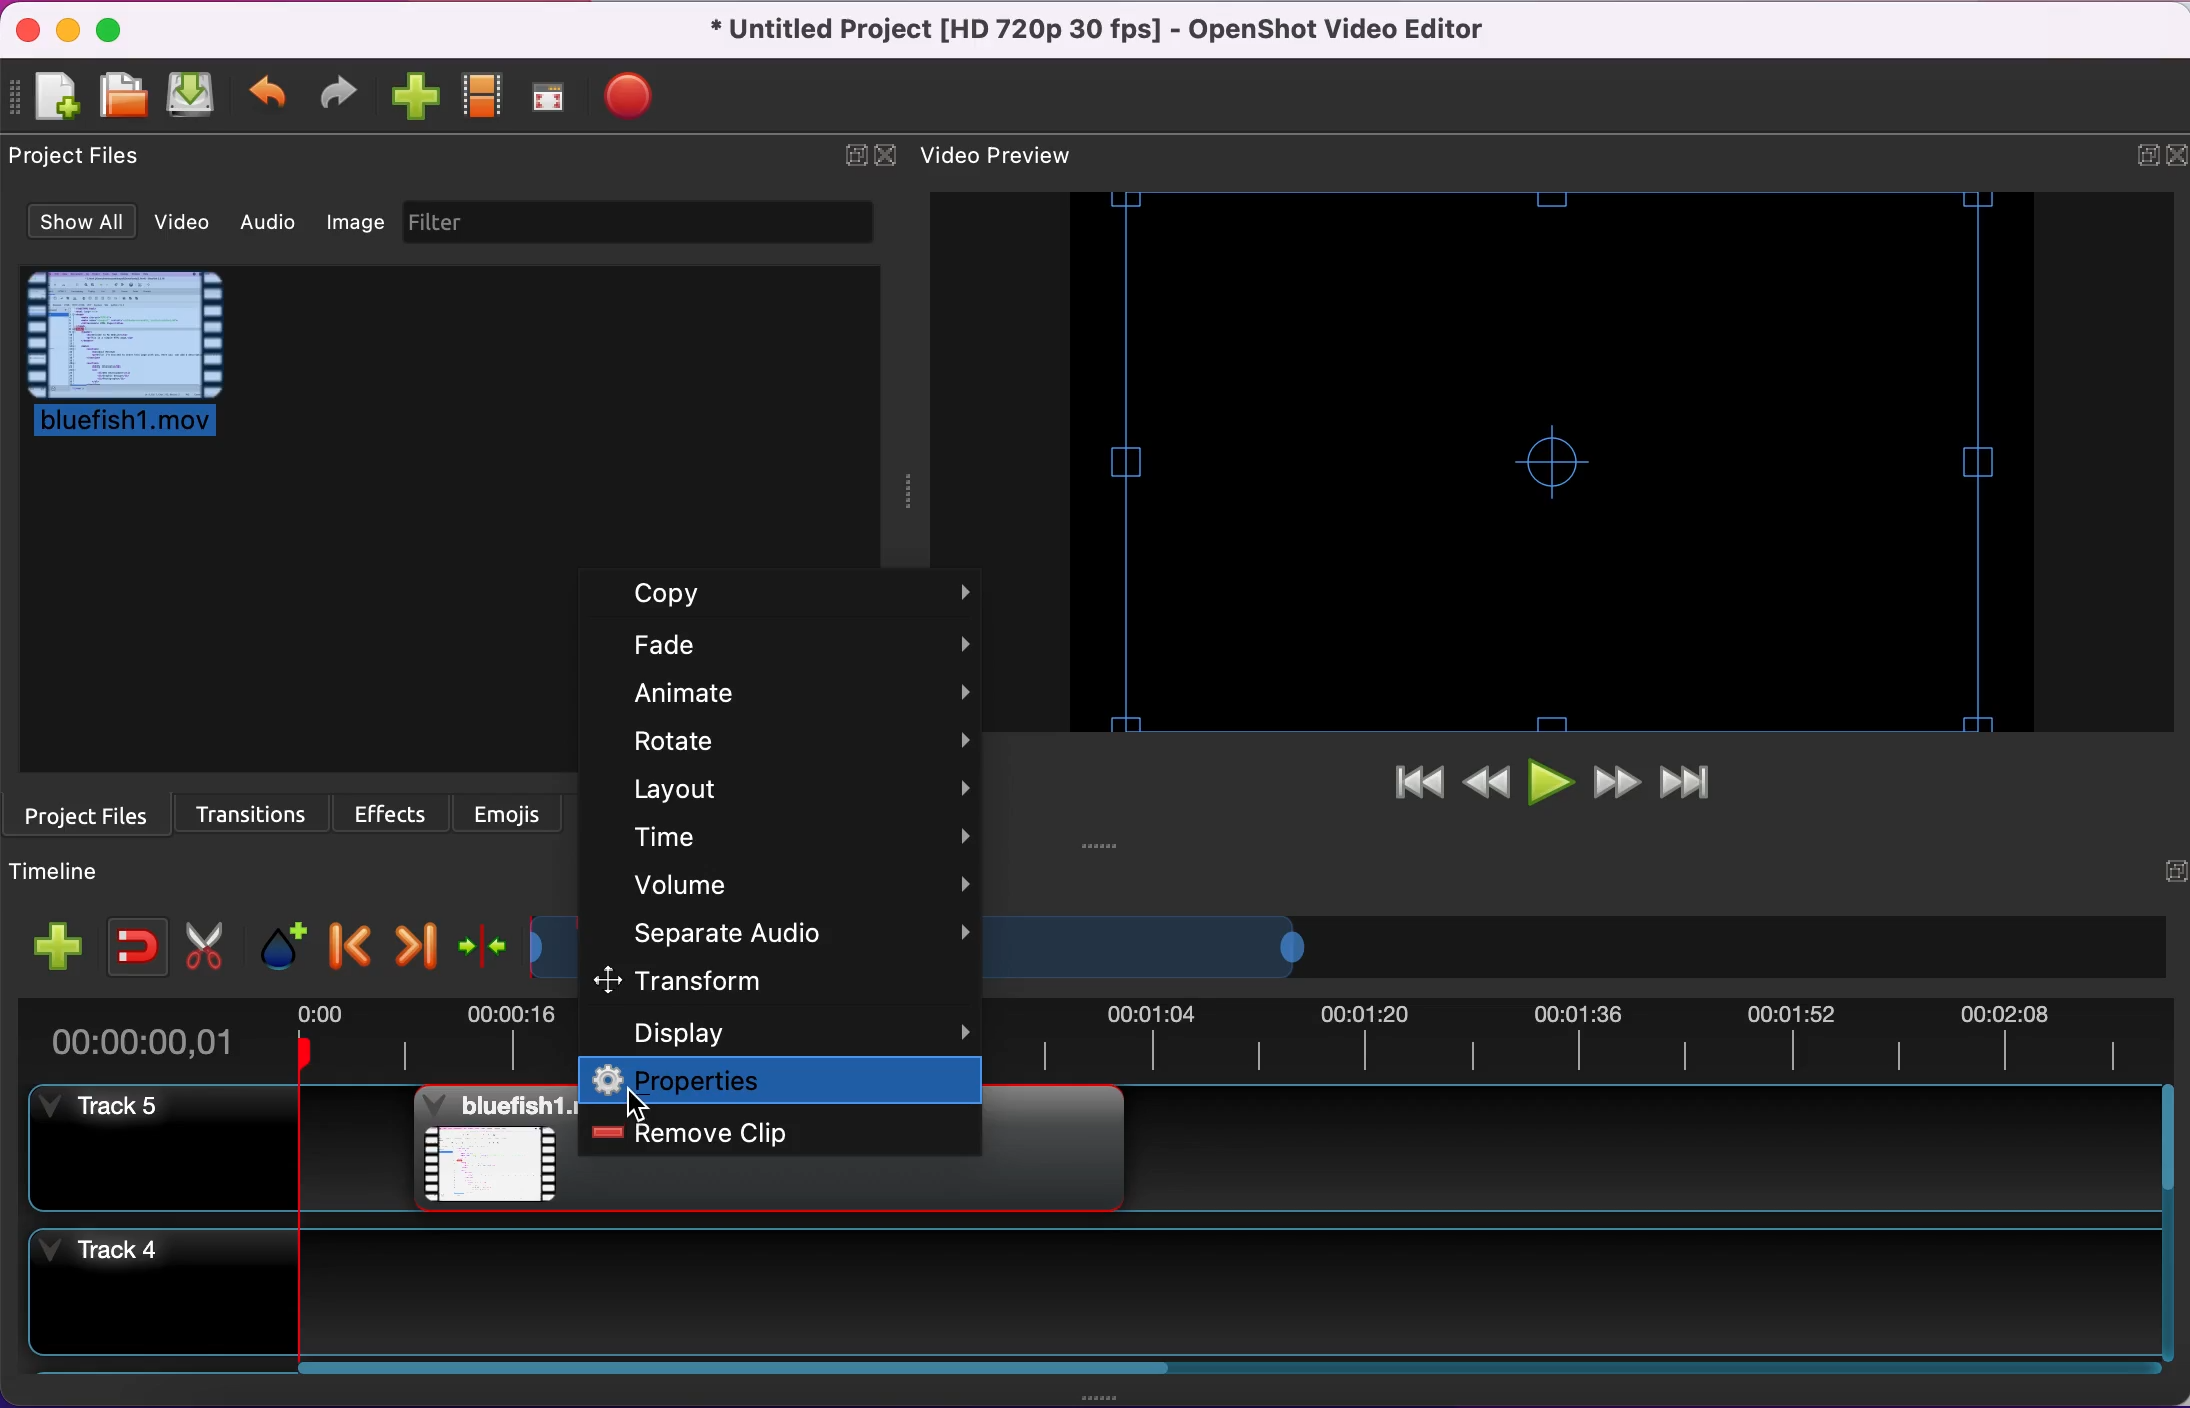 This screenshot has width=2190, height=1408. I want to click on full screen, so click(561, 98).